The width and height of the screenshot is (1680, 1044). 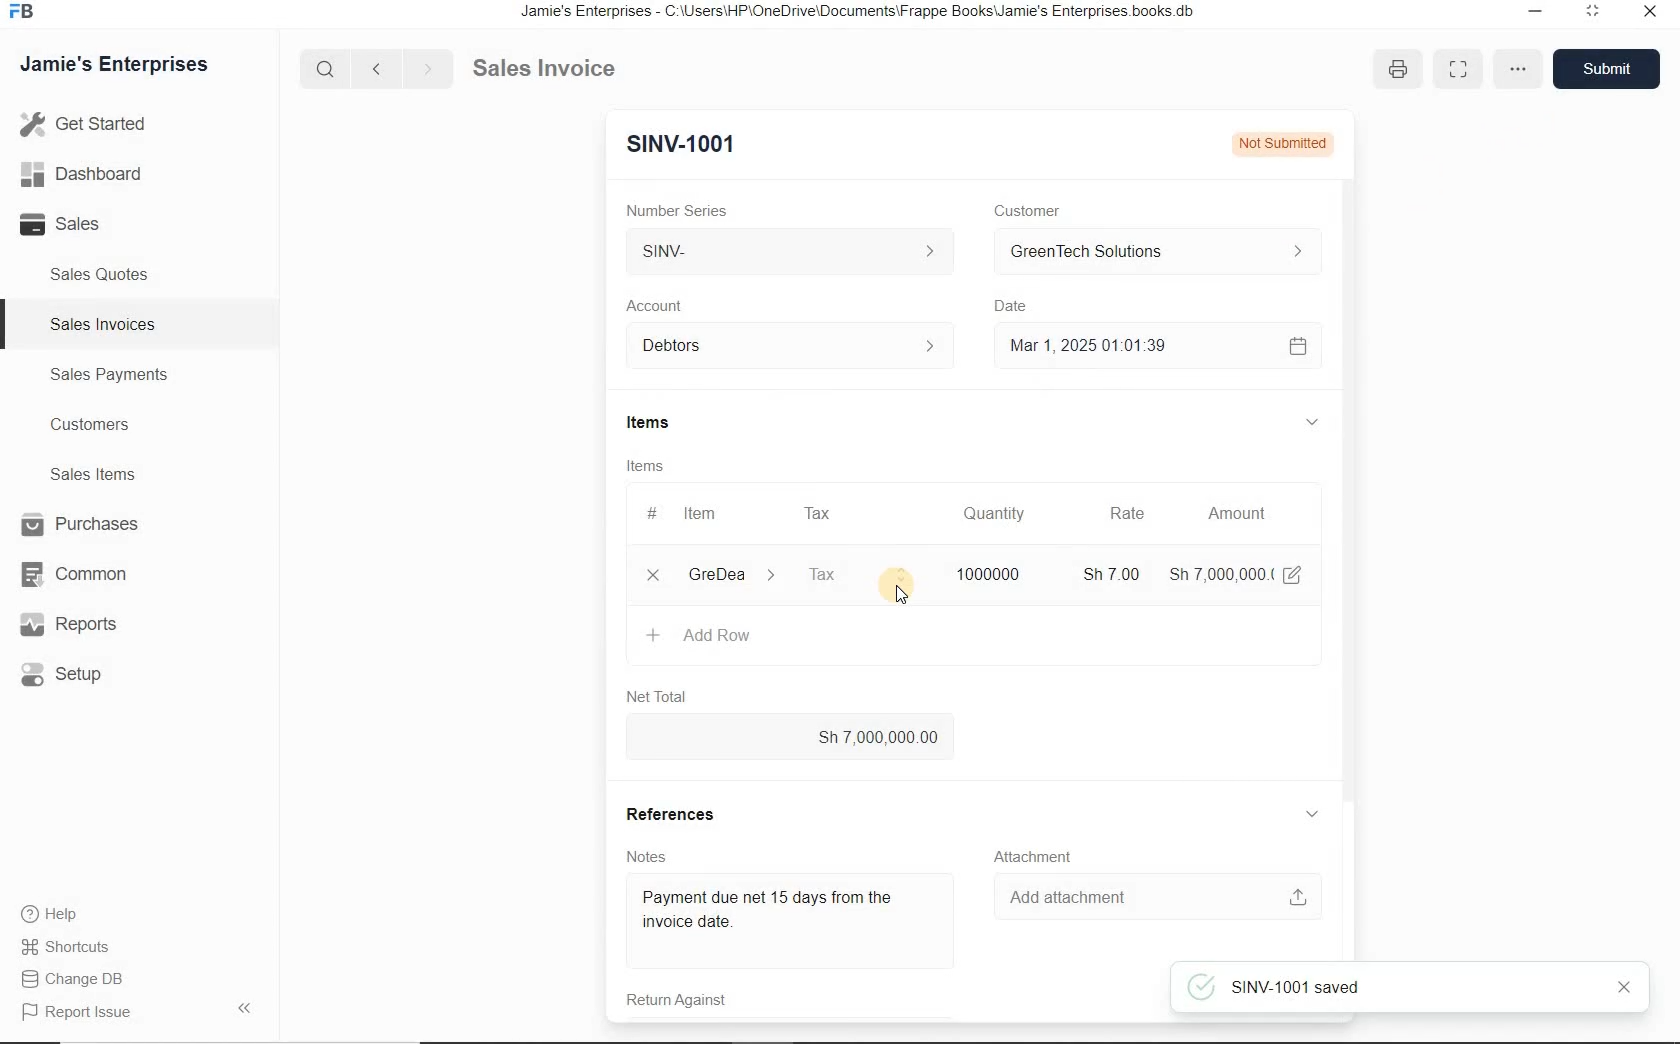 I want to click on vertical scrollbar, so click(x=1346, y=466).